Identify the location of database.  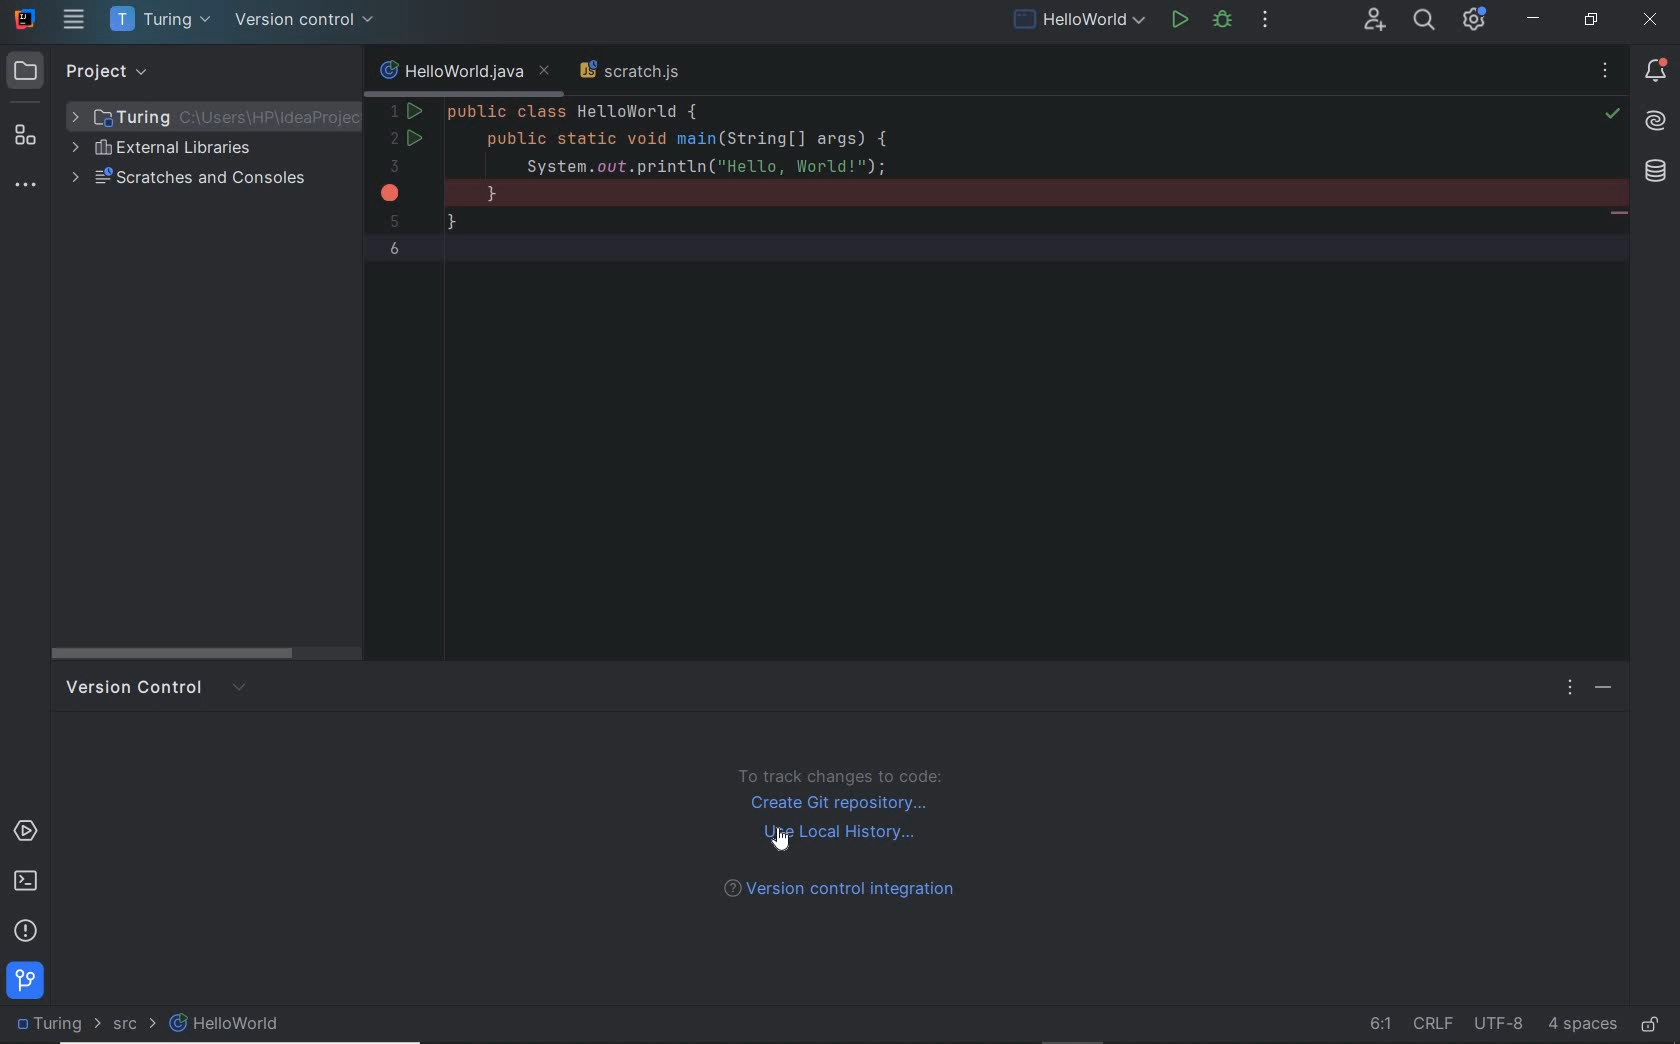
(1654, 172).